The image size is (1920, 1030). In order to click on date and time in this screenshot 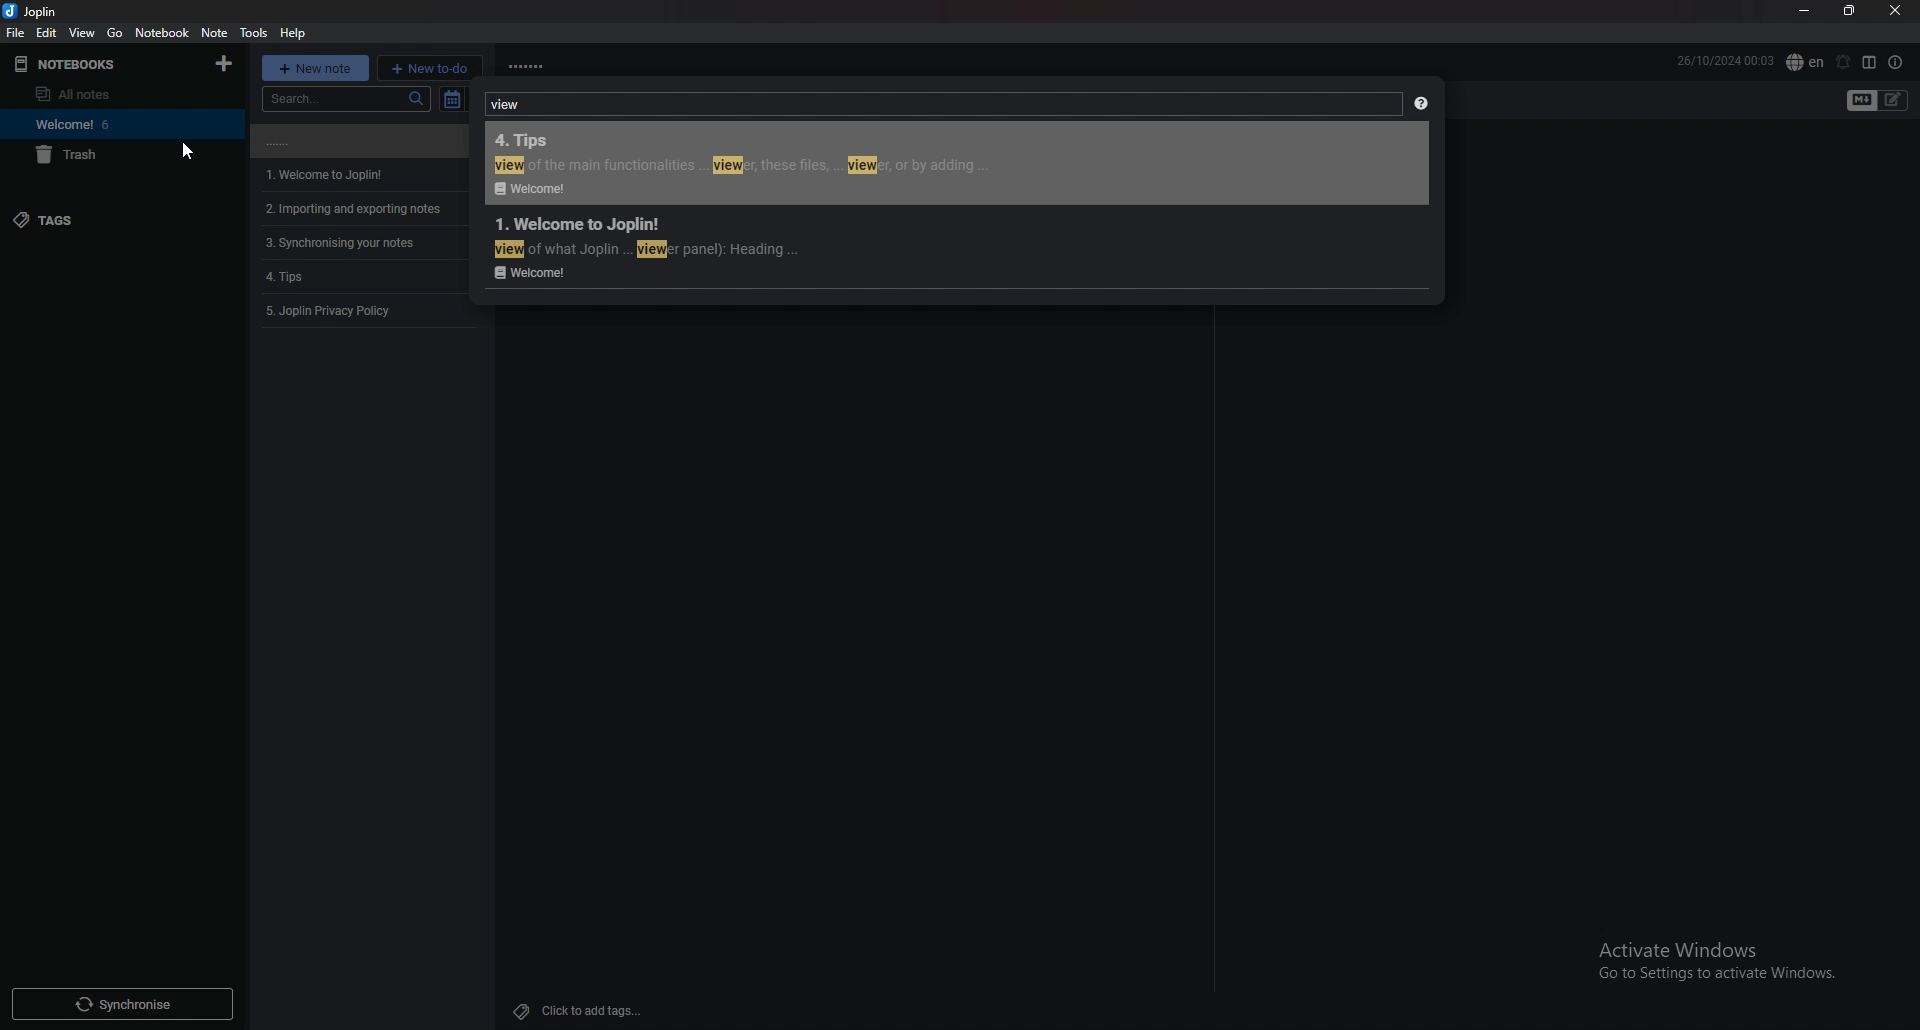, I will do `click(1725, 61)`.